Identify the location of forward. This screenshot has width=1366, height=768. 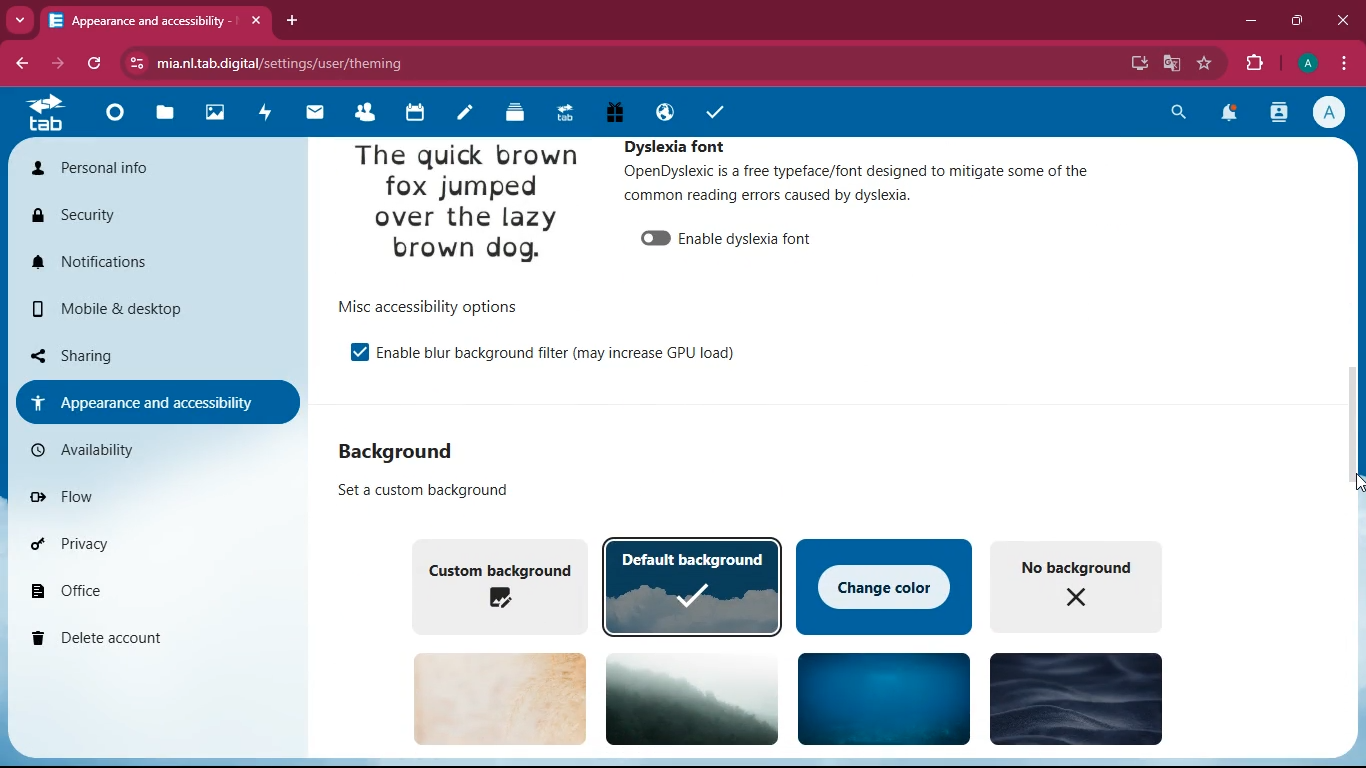
(61, 64).